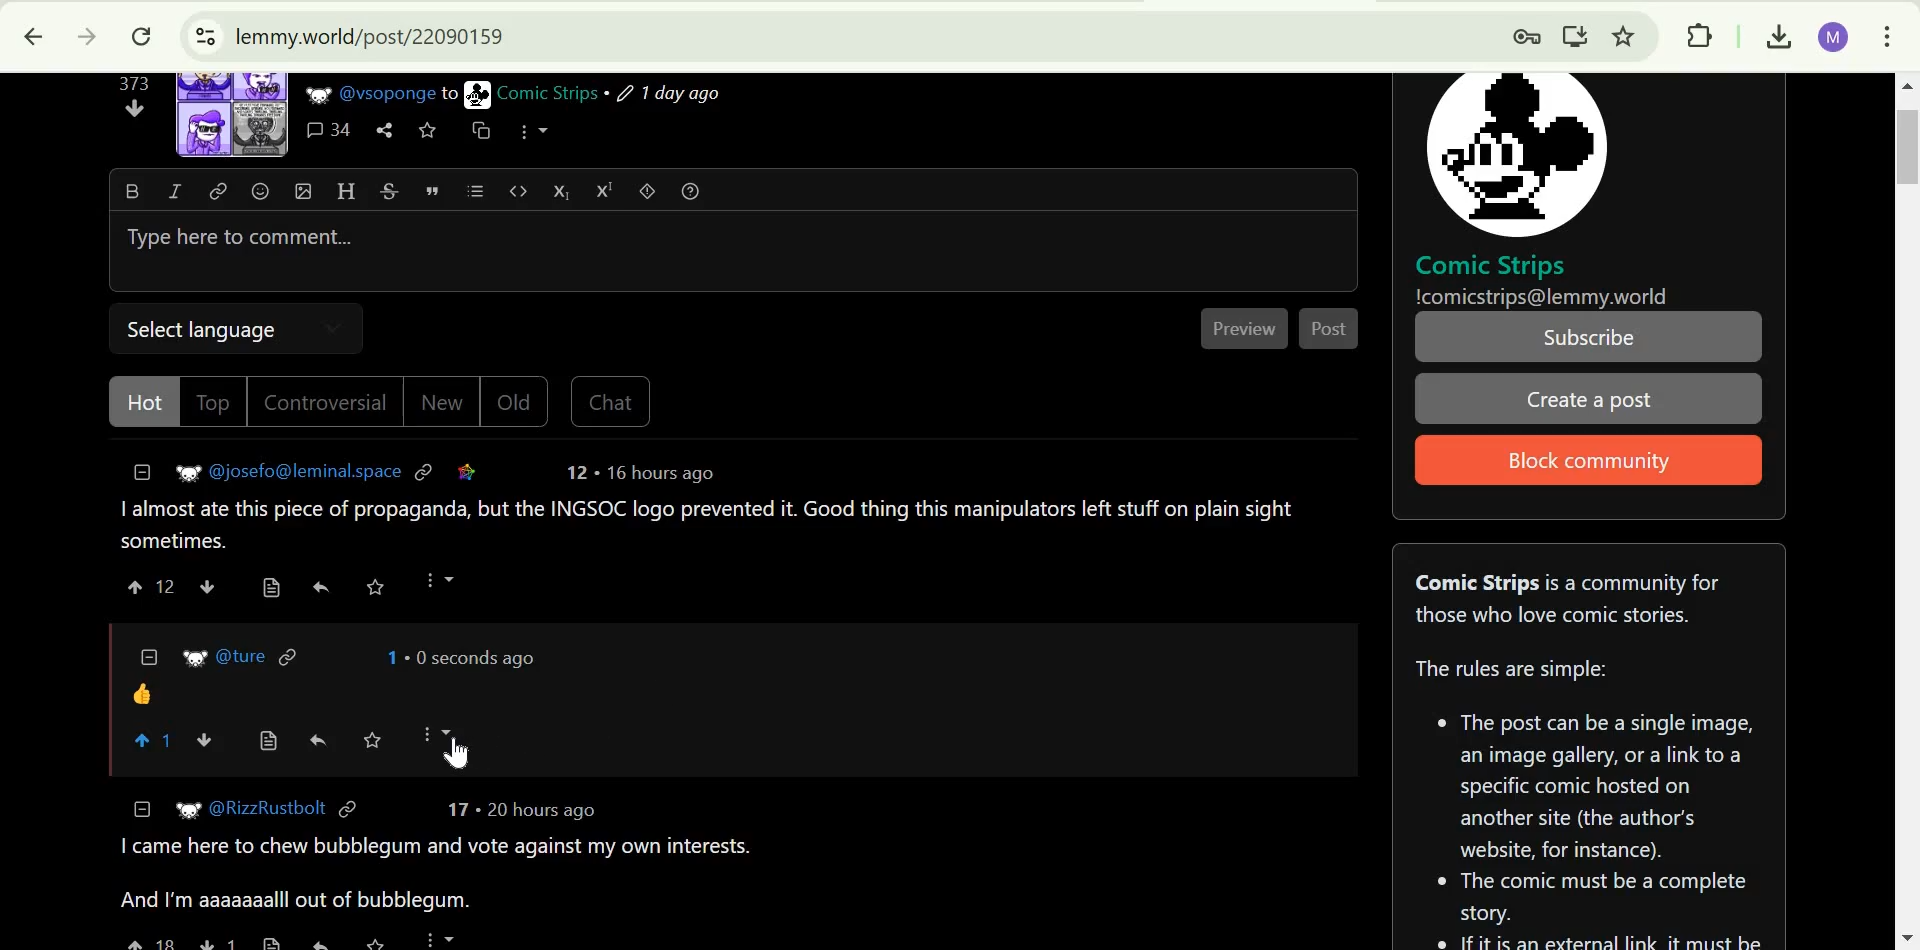 Image resolution: width=1920 pixels, height=950 pixels. I want to click on create a post, so click(1587, 400).